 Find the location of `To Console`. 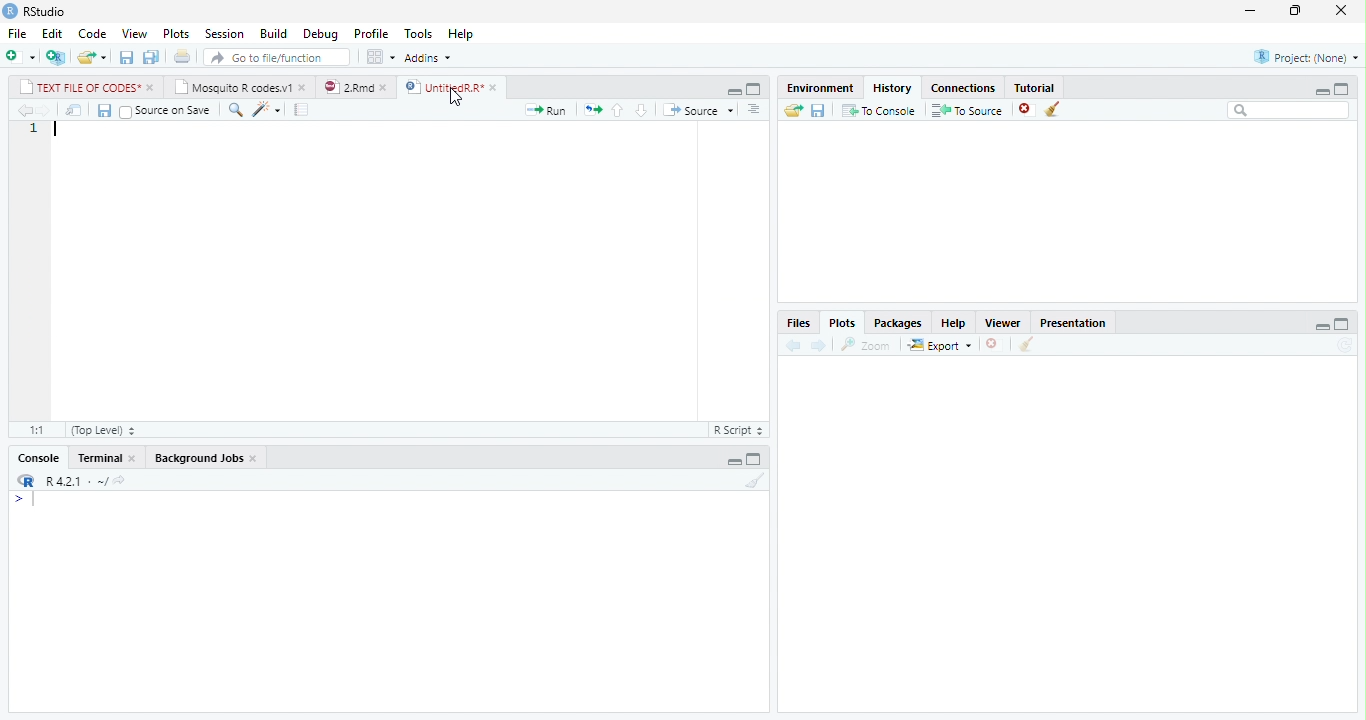

To Console is located at coordinates (878, 110).